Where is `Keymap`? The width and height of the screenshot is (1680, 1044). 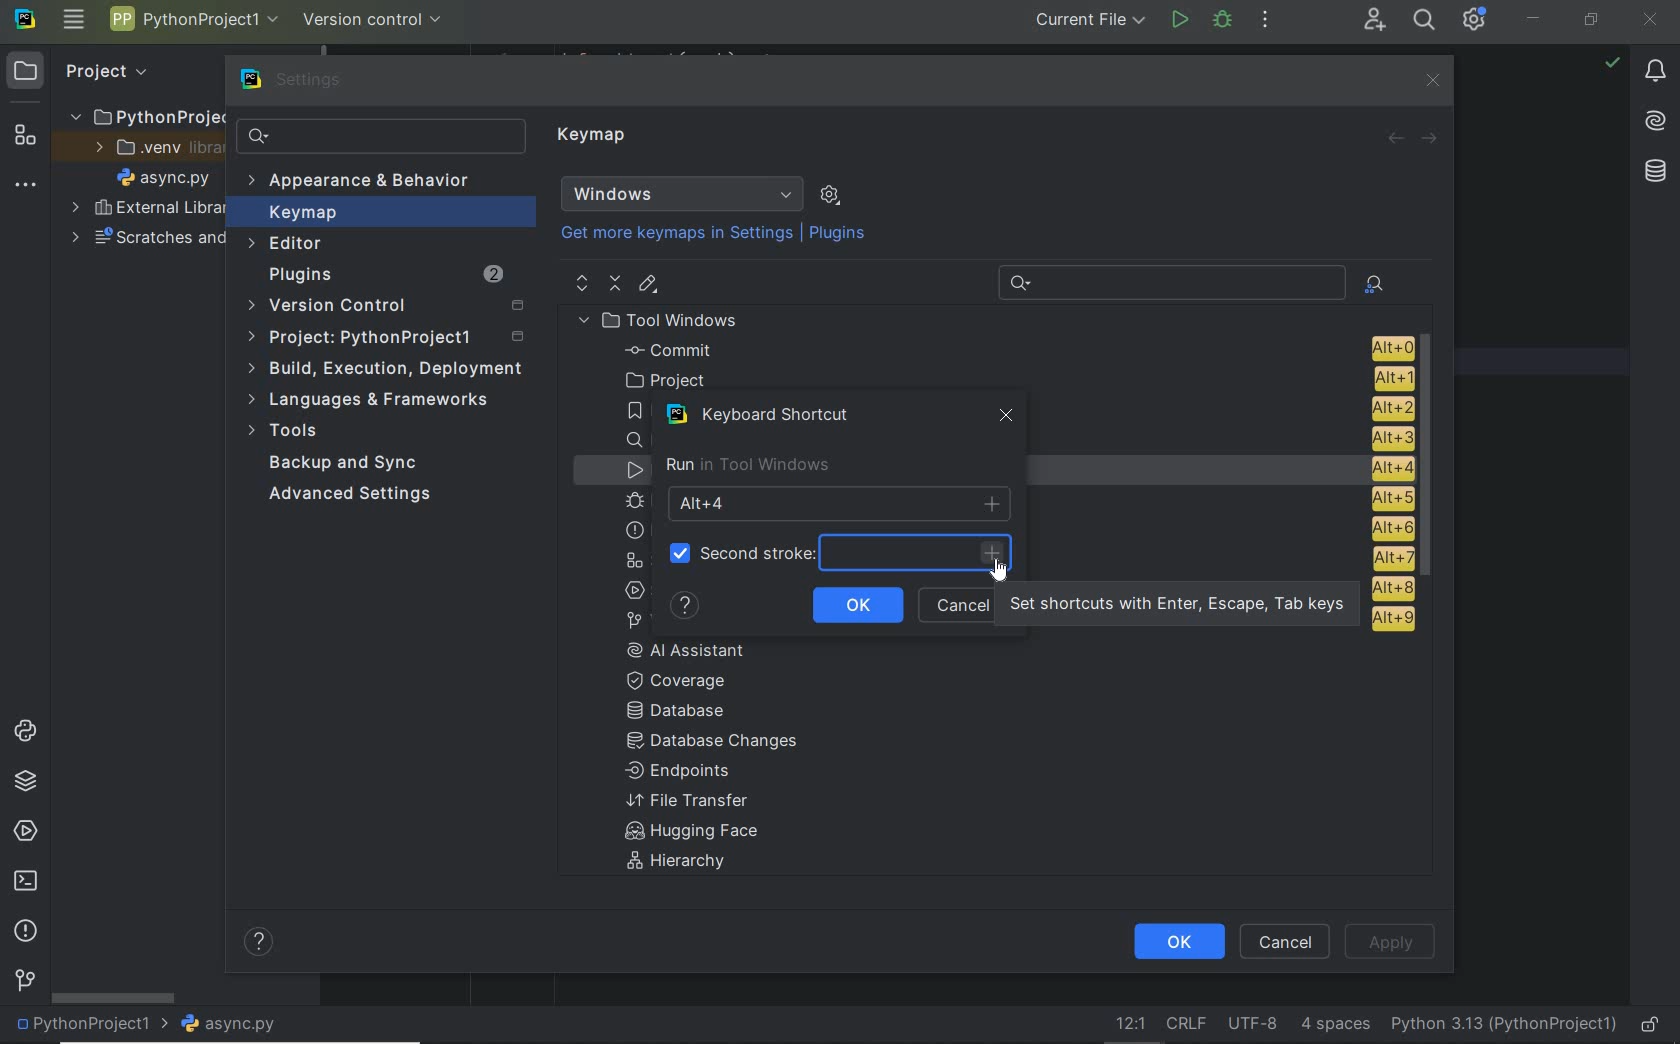 Keymap is located at coordinates (381, 212).